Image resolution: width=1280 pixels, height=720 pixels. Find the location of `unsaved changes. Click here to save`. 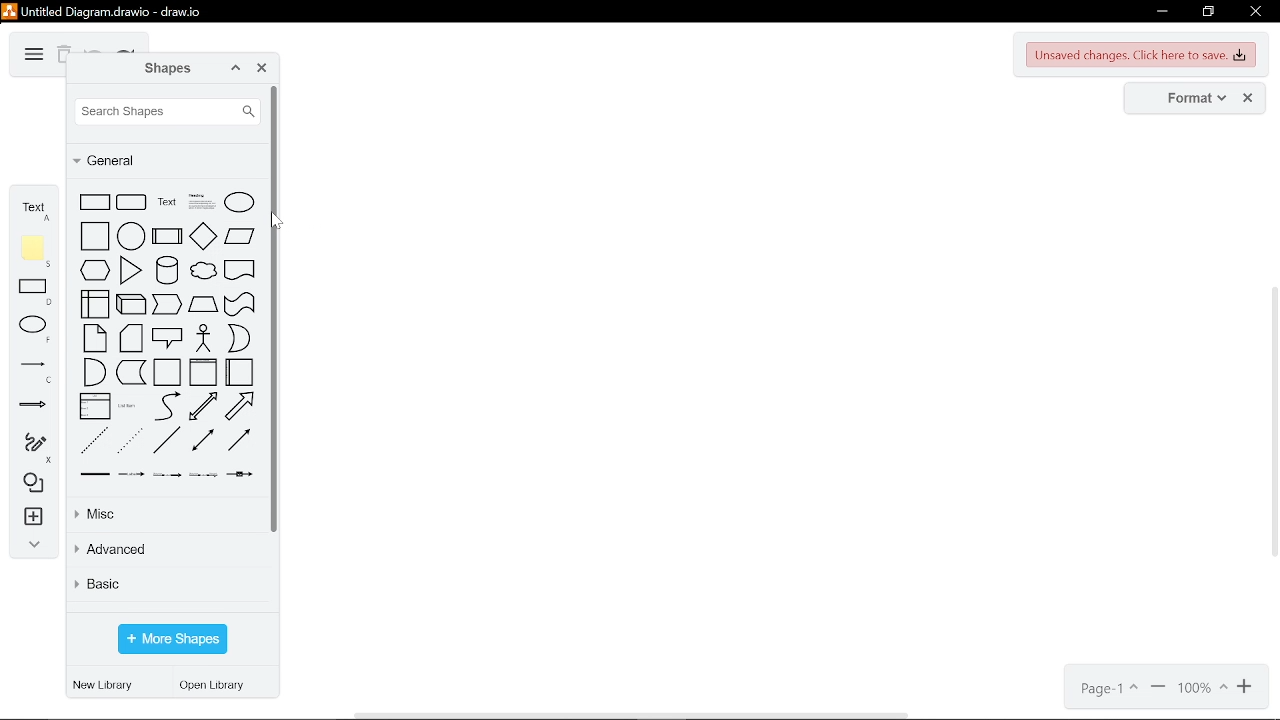

unsaved changes. Click here to save is located at coordinates (1142, 55).